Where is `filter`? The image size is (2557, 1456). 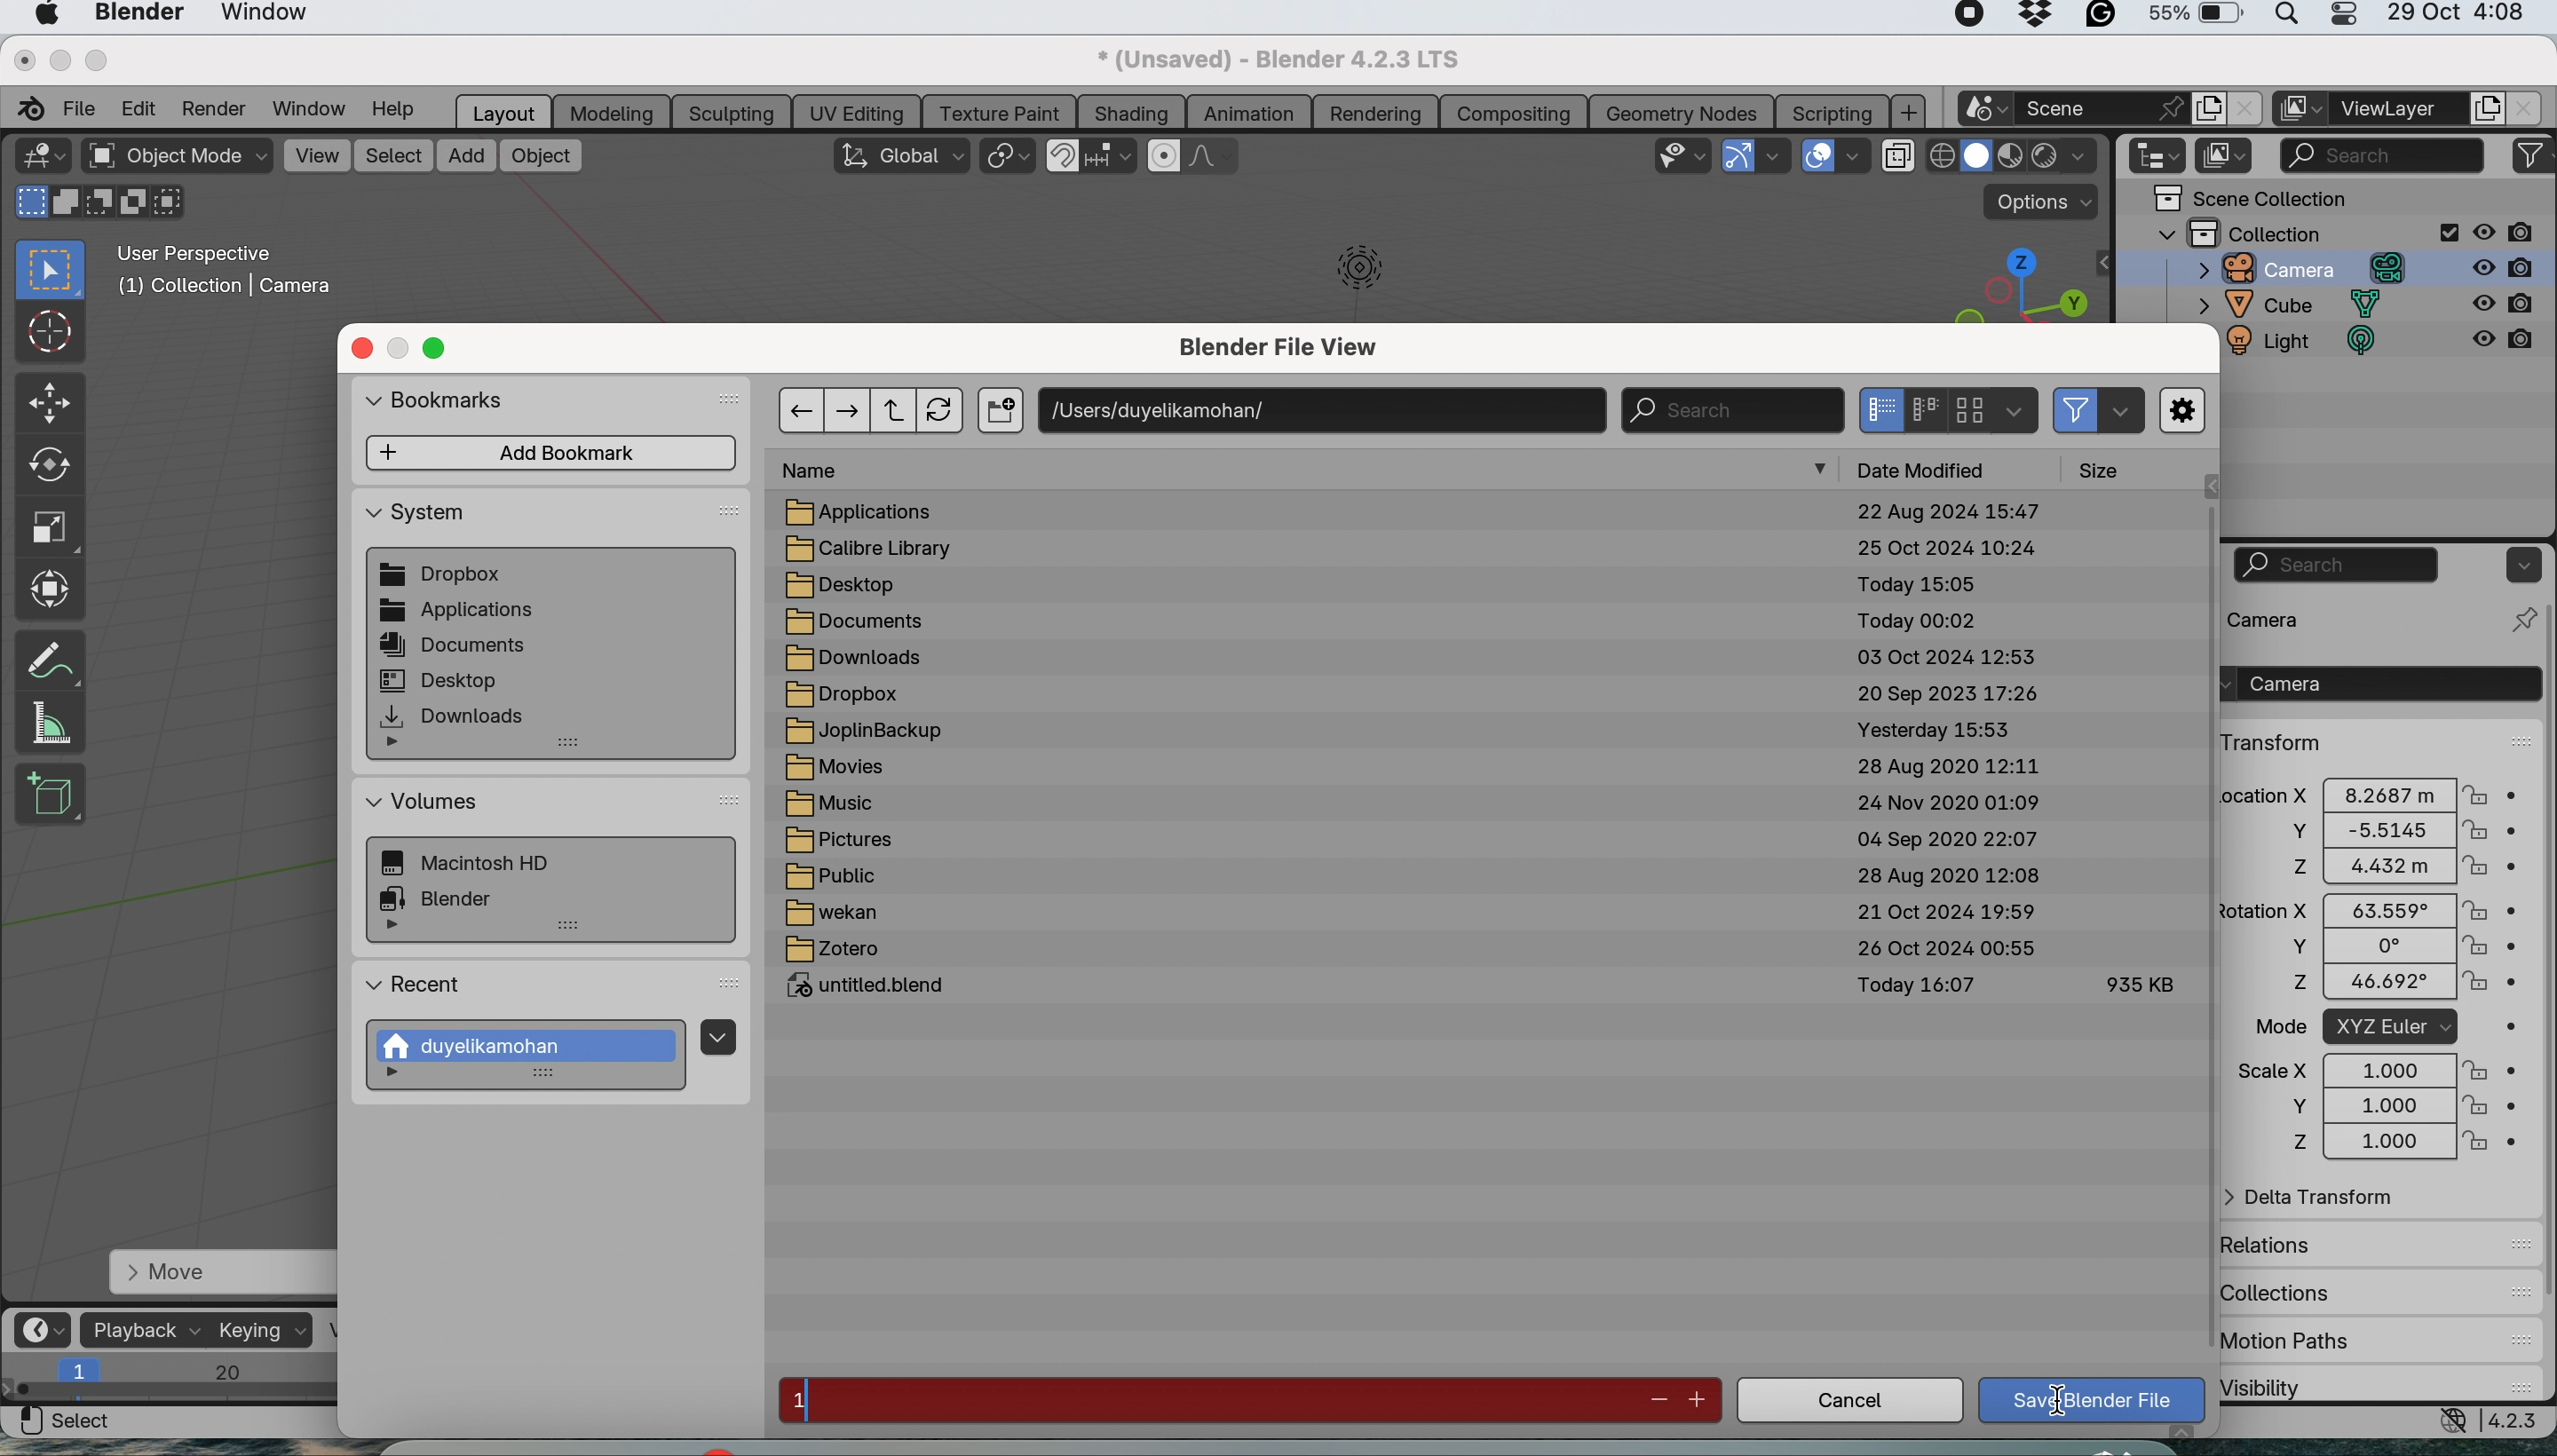
filter is located at coordinates (2077, 409).